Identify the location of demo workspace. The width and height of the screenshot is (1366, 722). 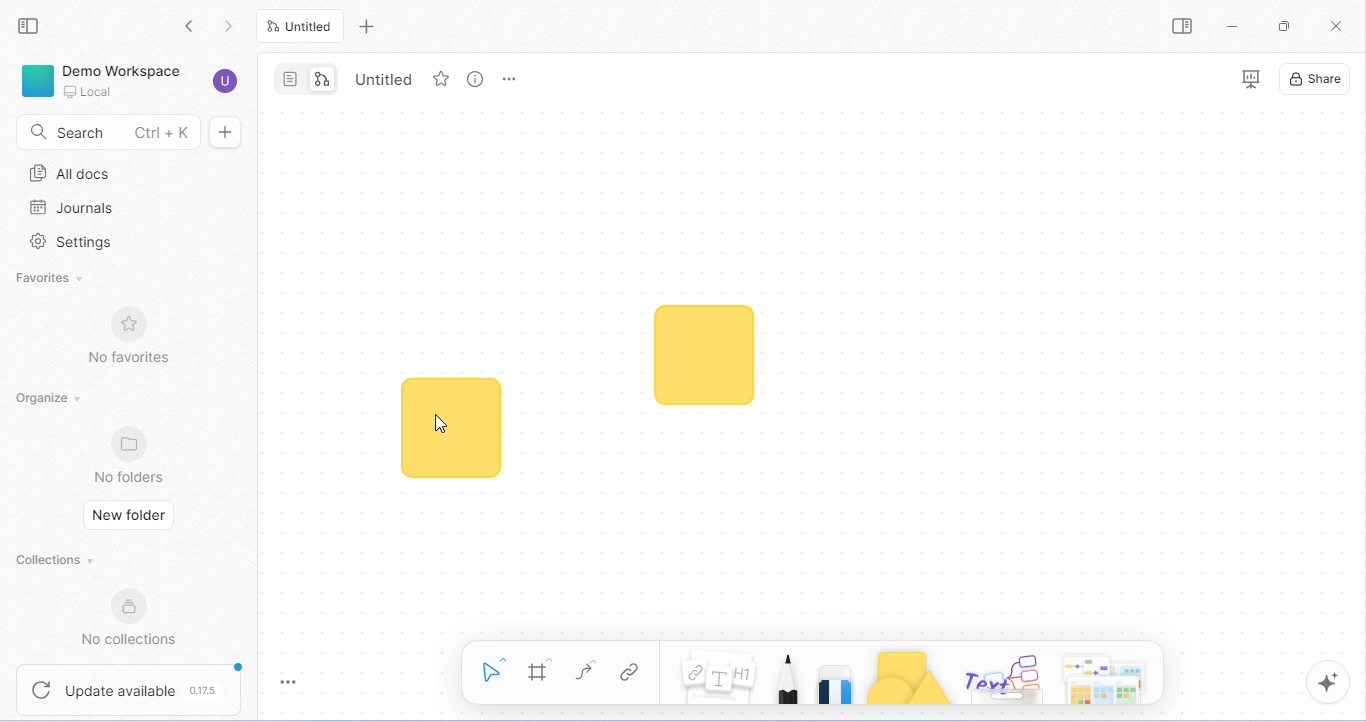
(101, 79).